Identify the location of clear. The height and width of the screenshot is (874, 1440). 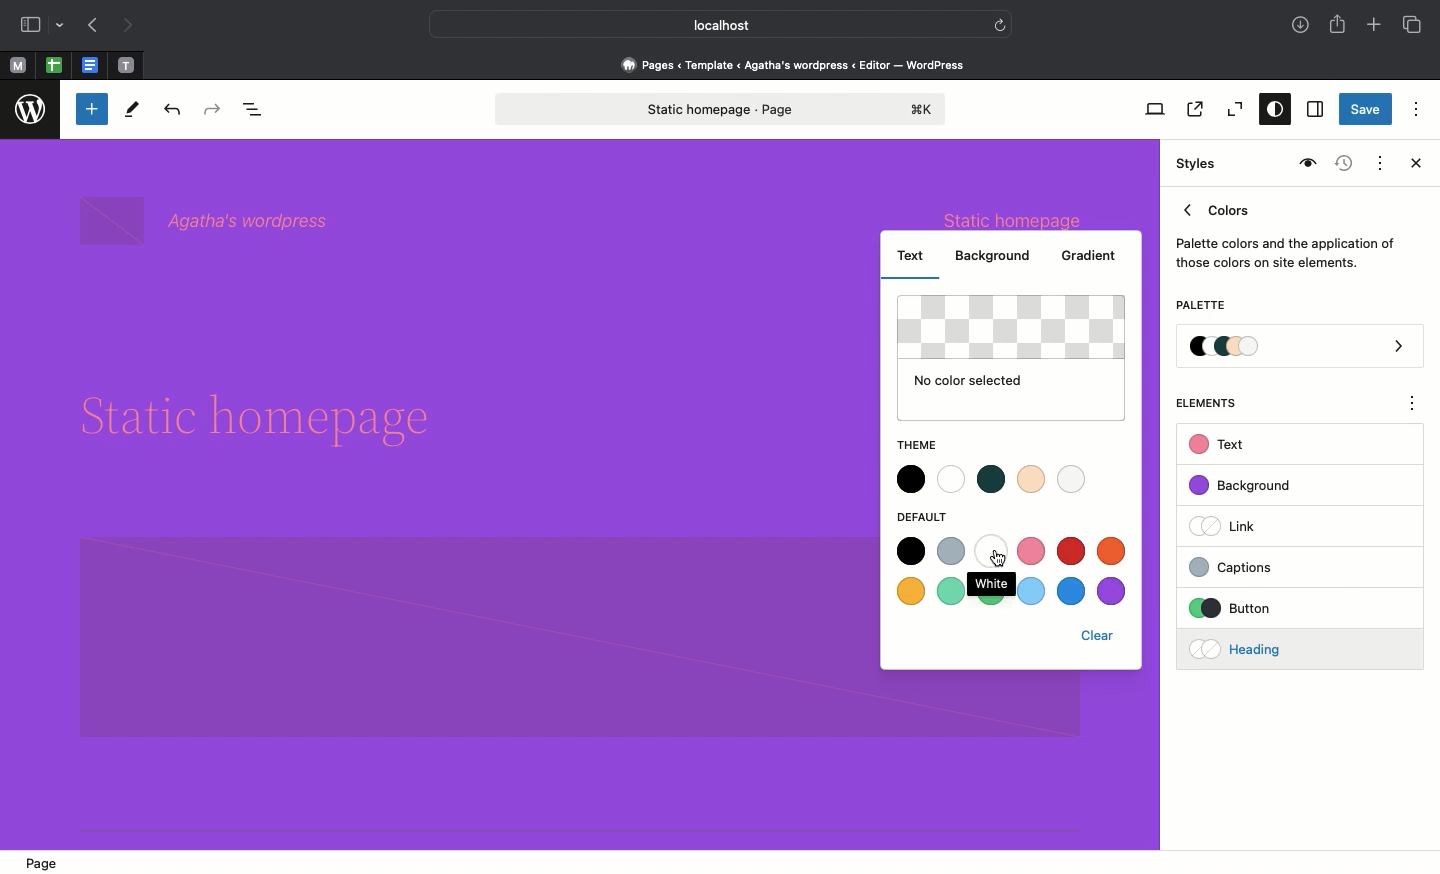
(1103, 635).